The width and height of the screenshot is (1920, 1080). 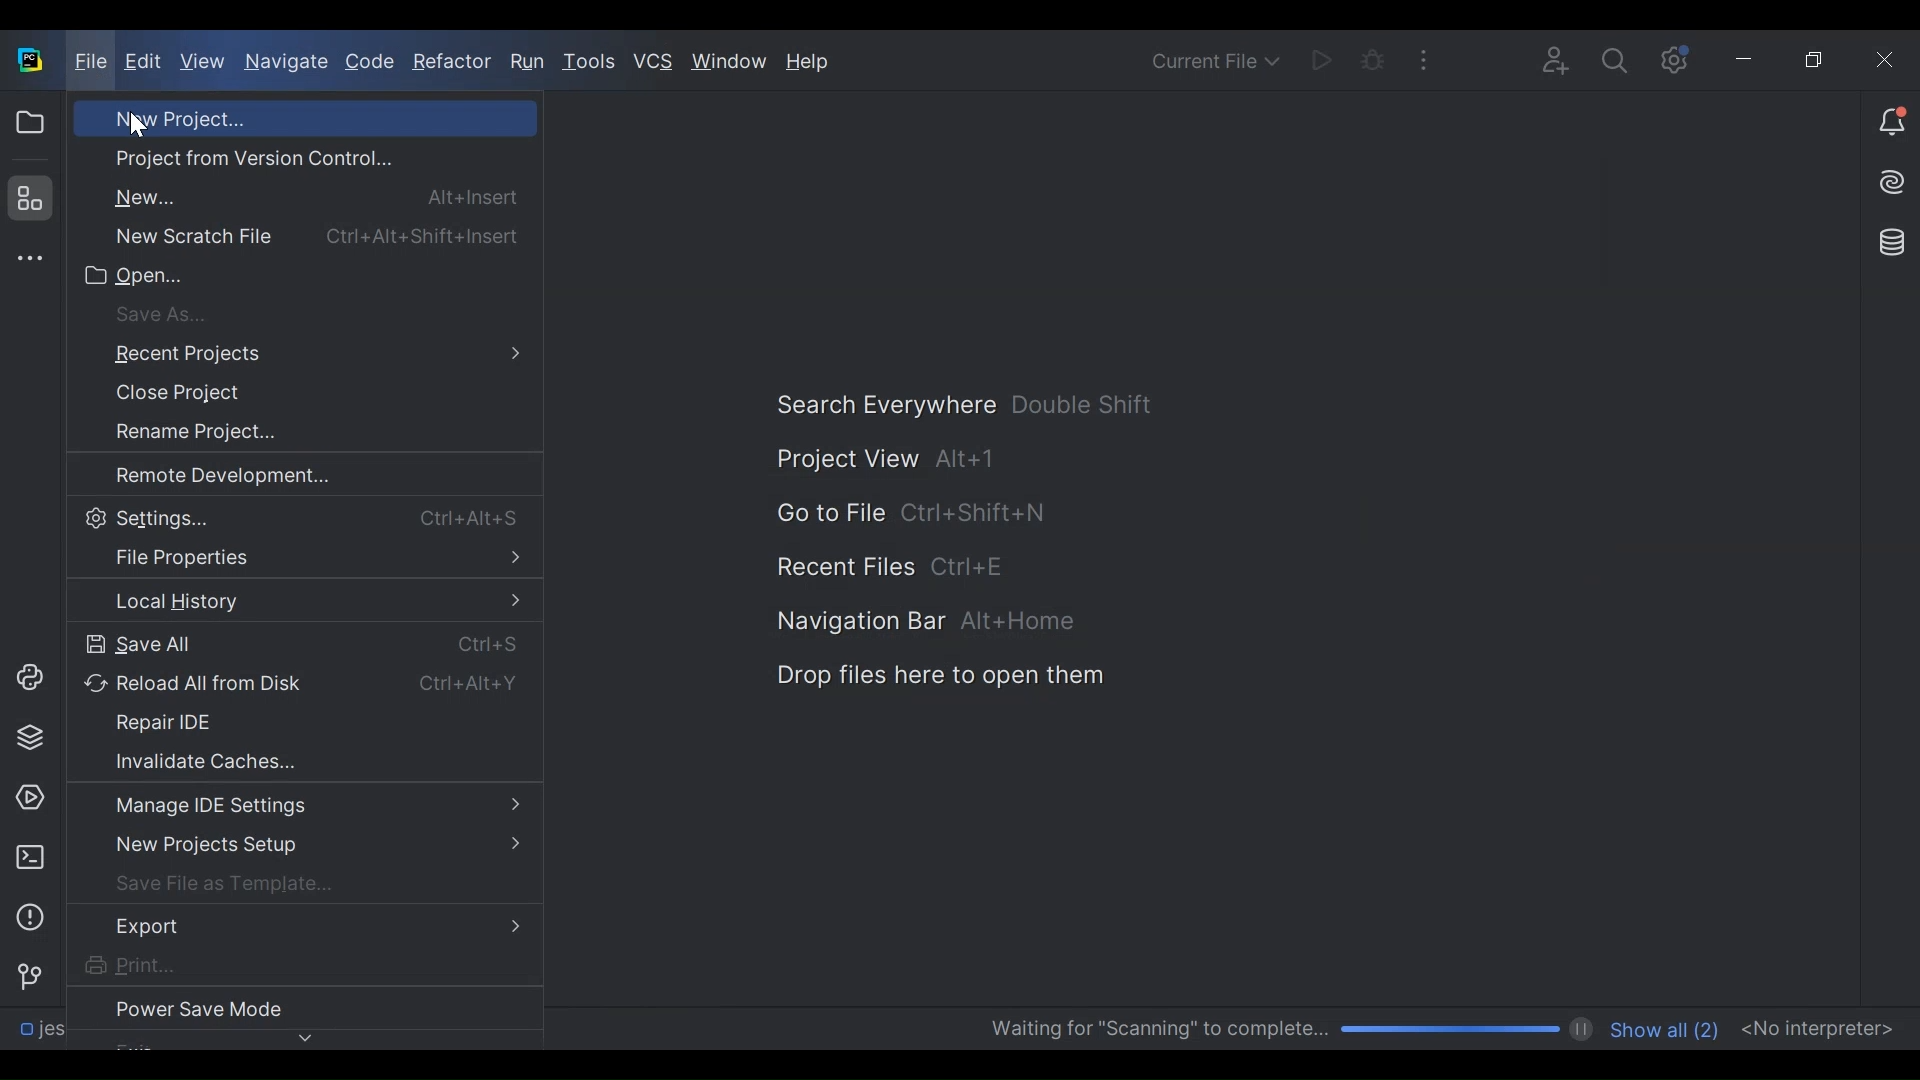 I want to click on Reload all from disk, so click(x=305, y=686).